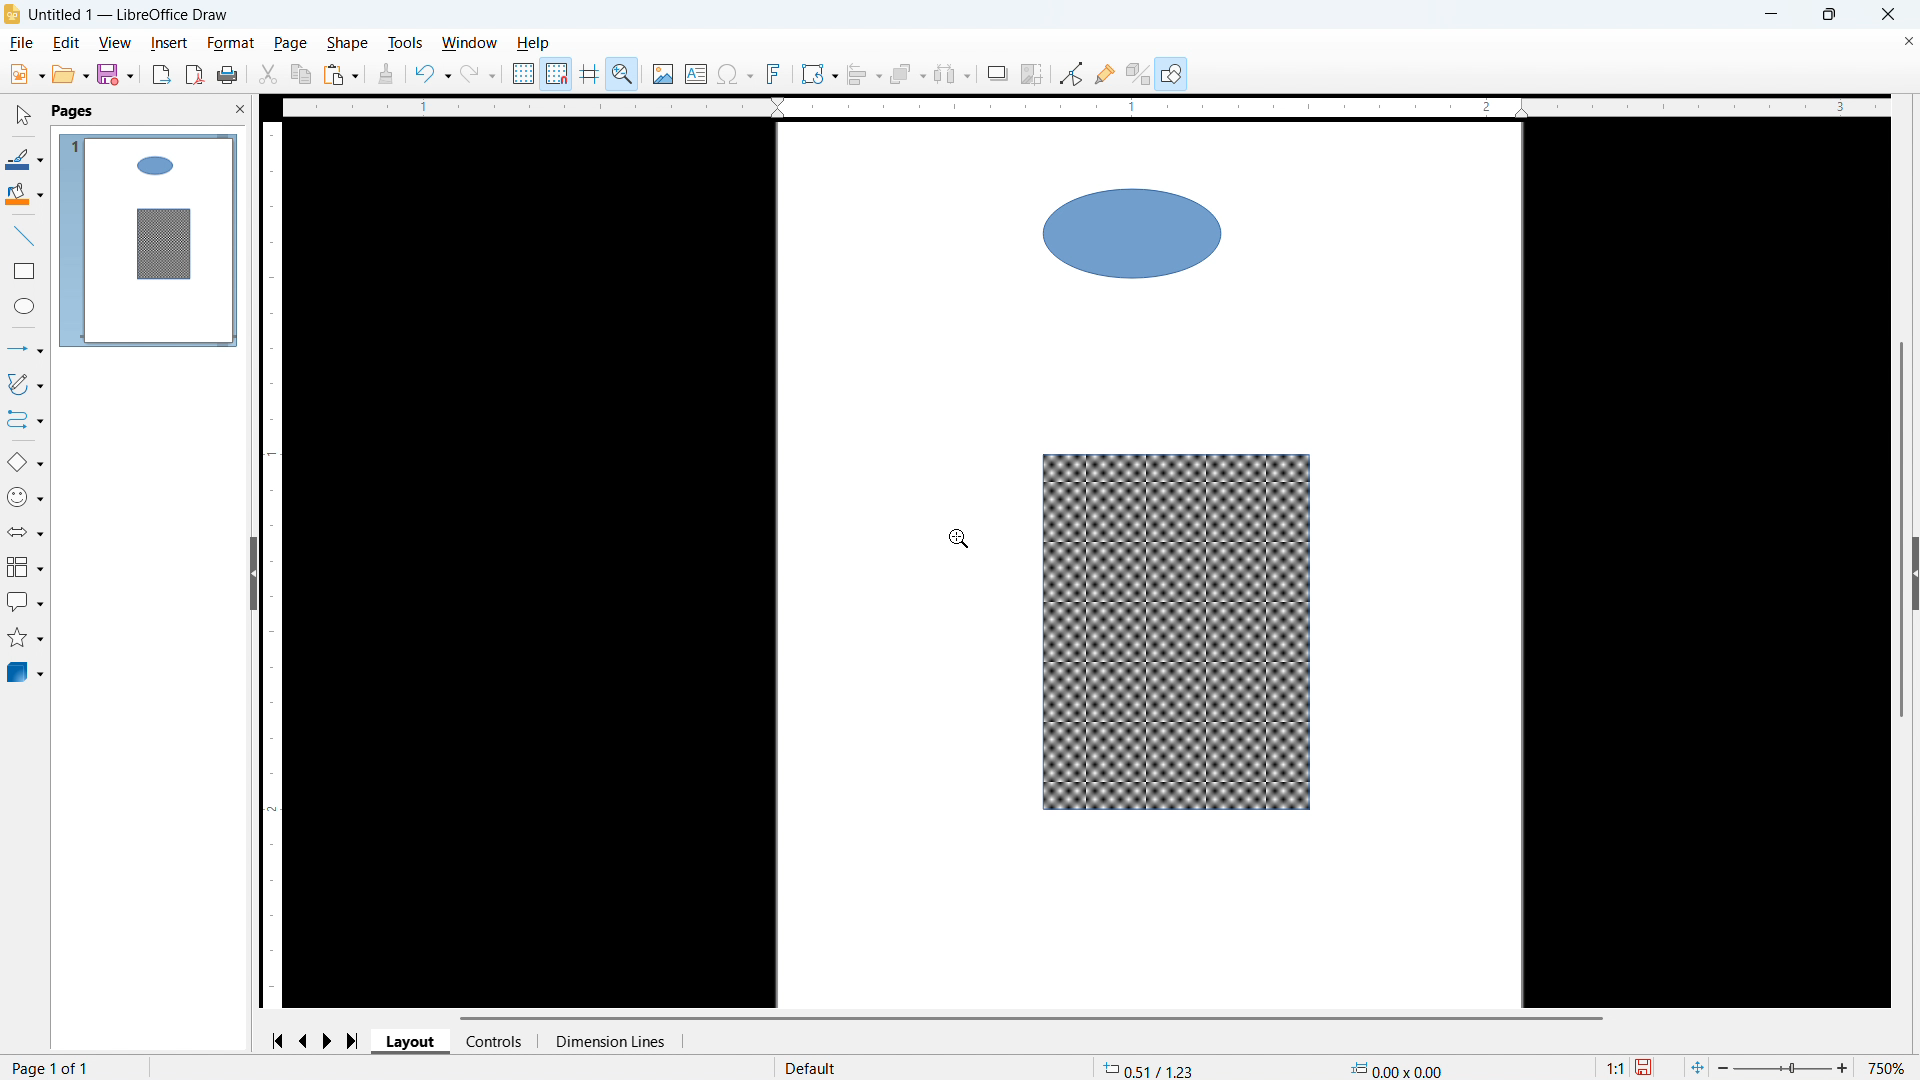 The height and width of the screenshot is (1080, 1920). I want to click on Scaling factor , so click(1614, 1067).